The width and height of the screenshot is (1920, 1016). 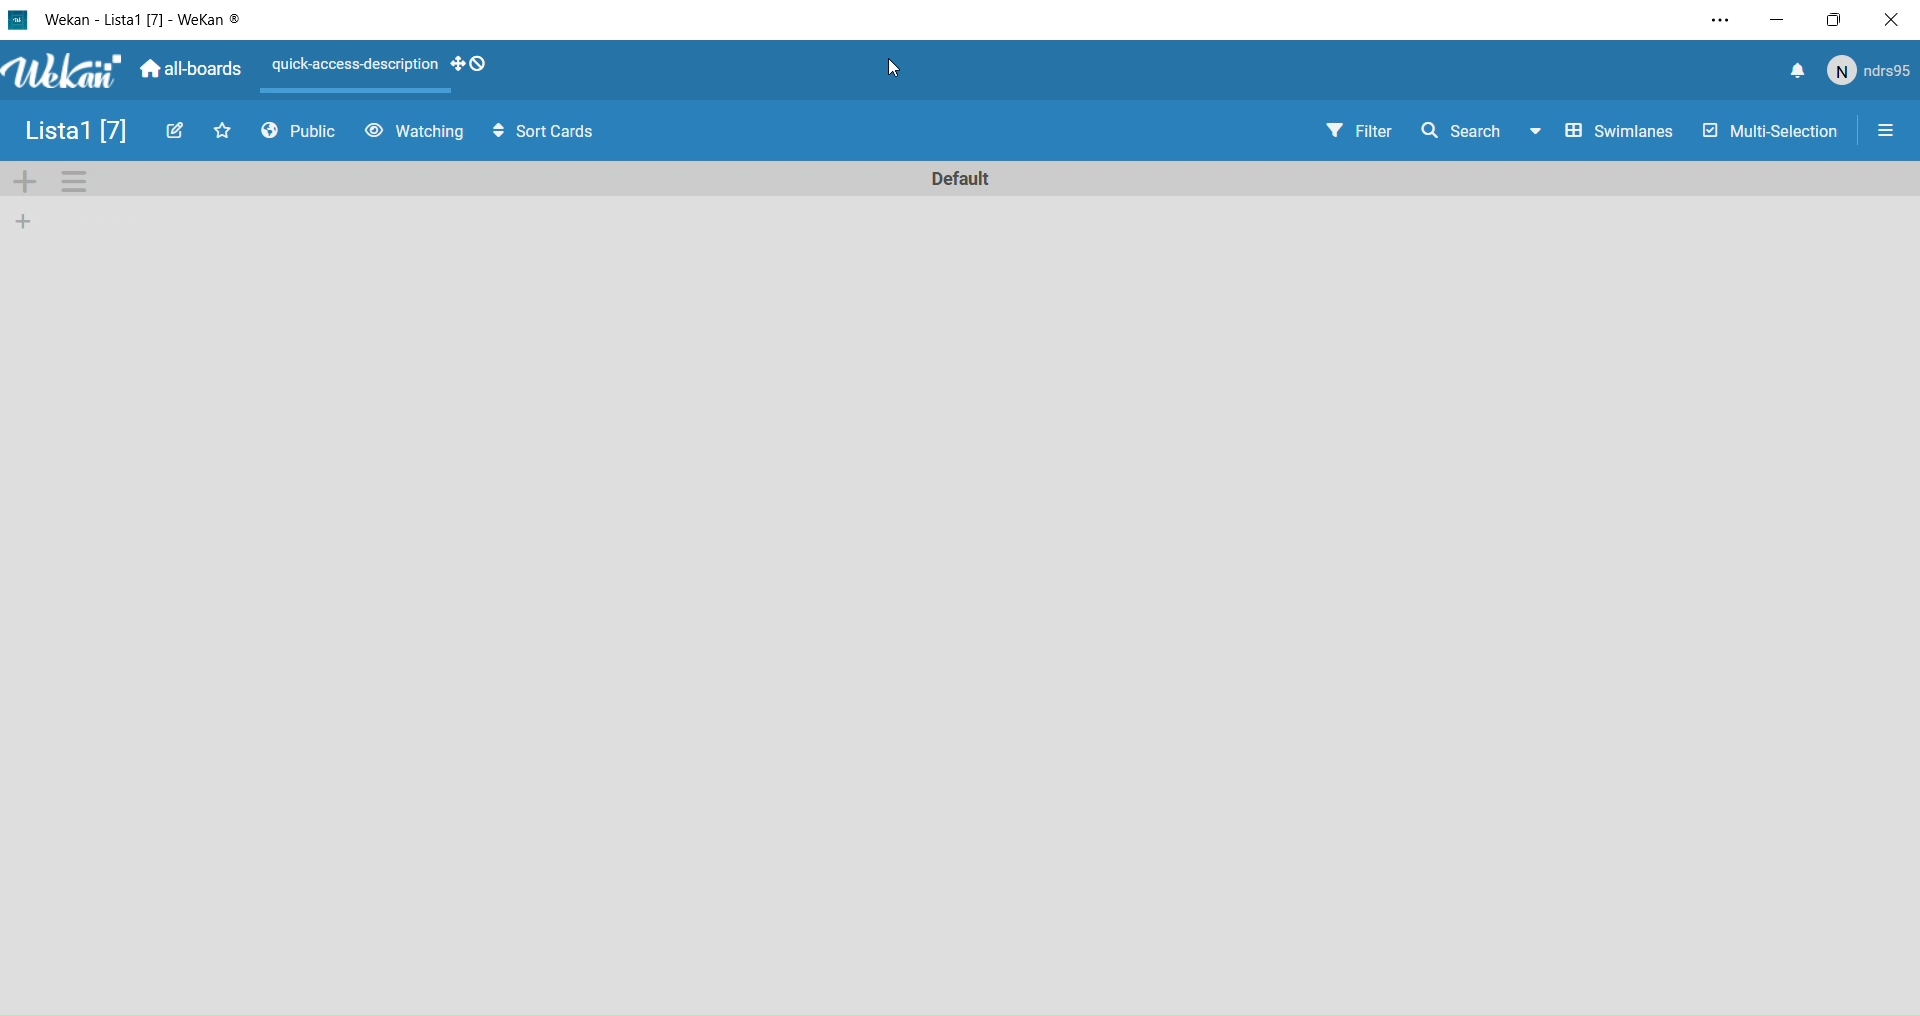 I want to click on Add, so click(x=20, y=185).